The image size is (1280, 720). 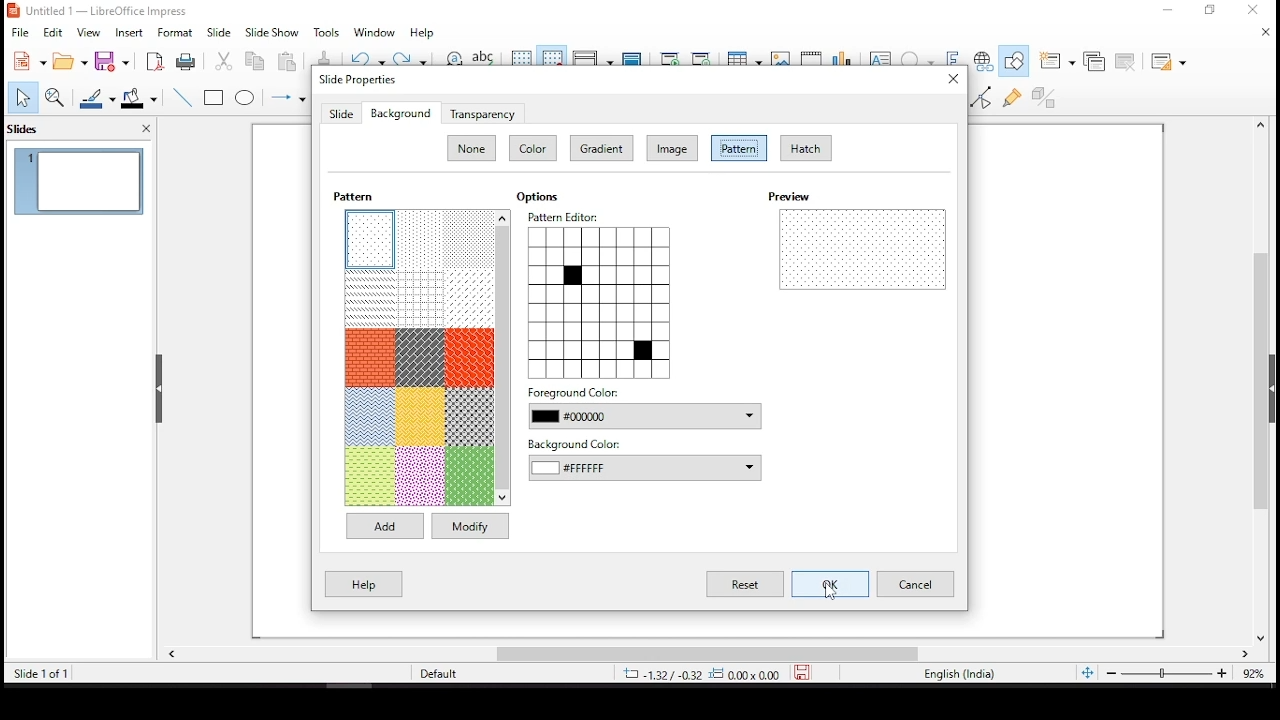 I want to click on scroll bar, so click(x=707, y=653).